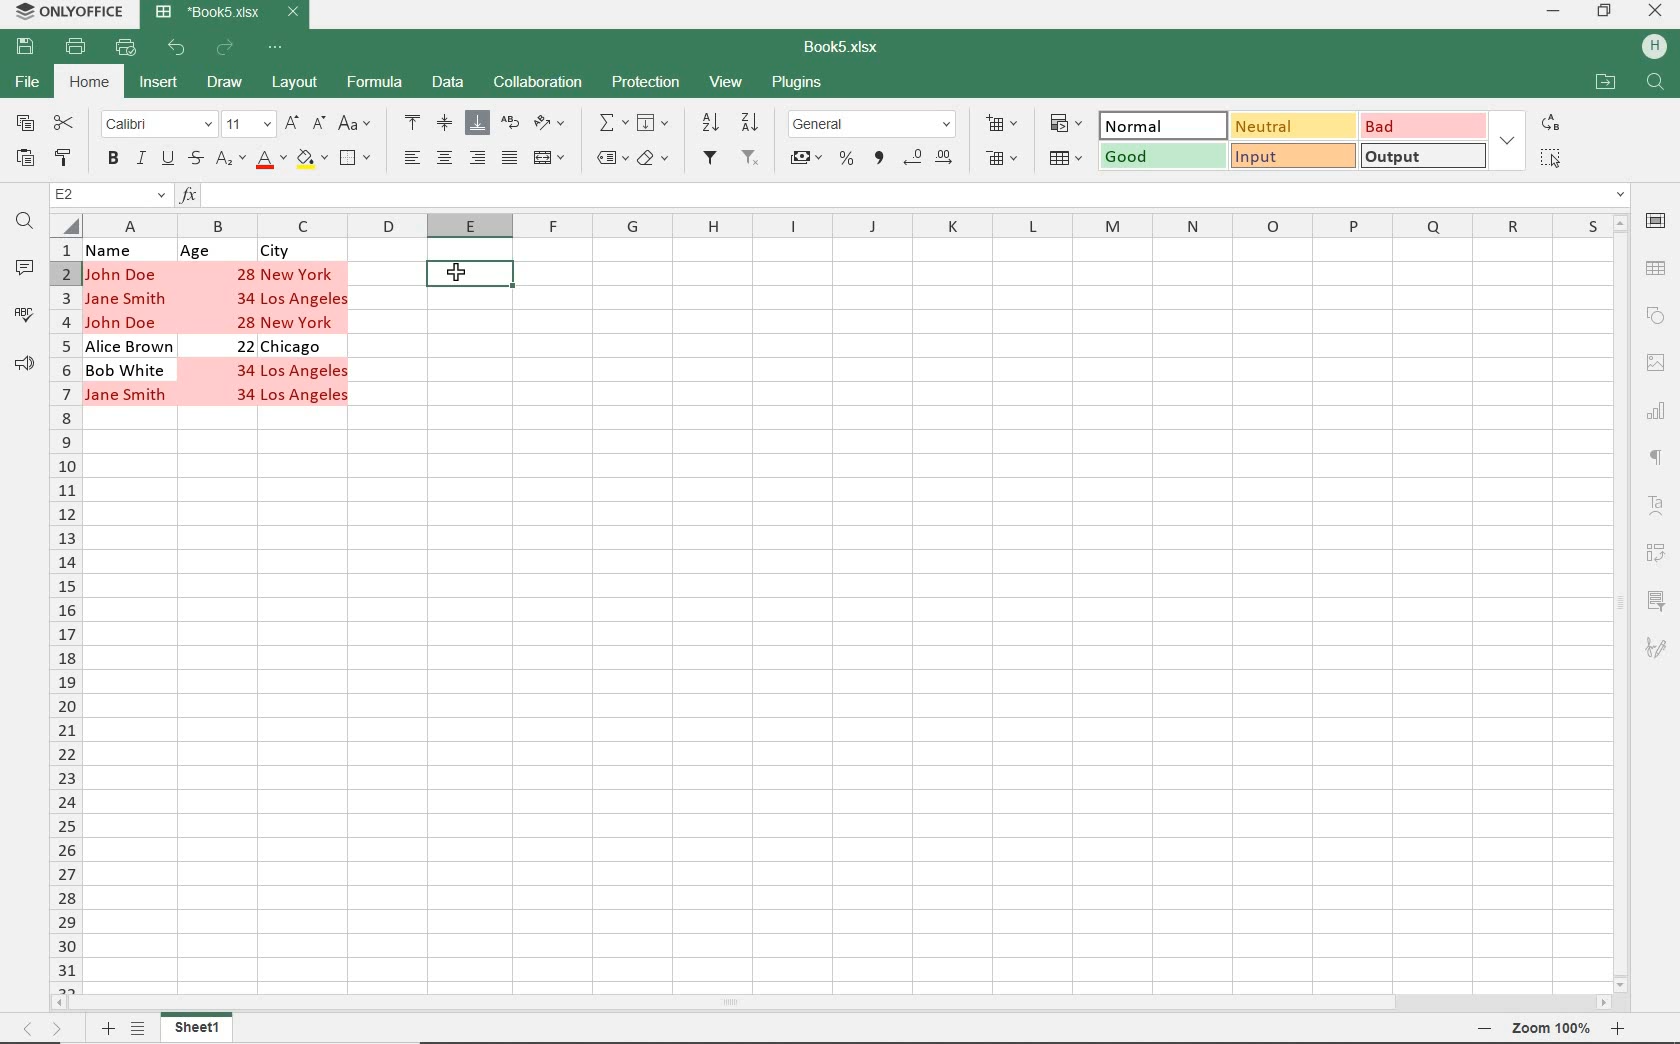 This screenshot has height=1044, width=1680. I want to click on FONT SIZE, so click(248, 125).